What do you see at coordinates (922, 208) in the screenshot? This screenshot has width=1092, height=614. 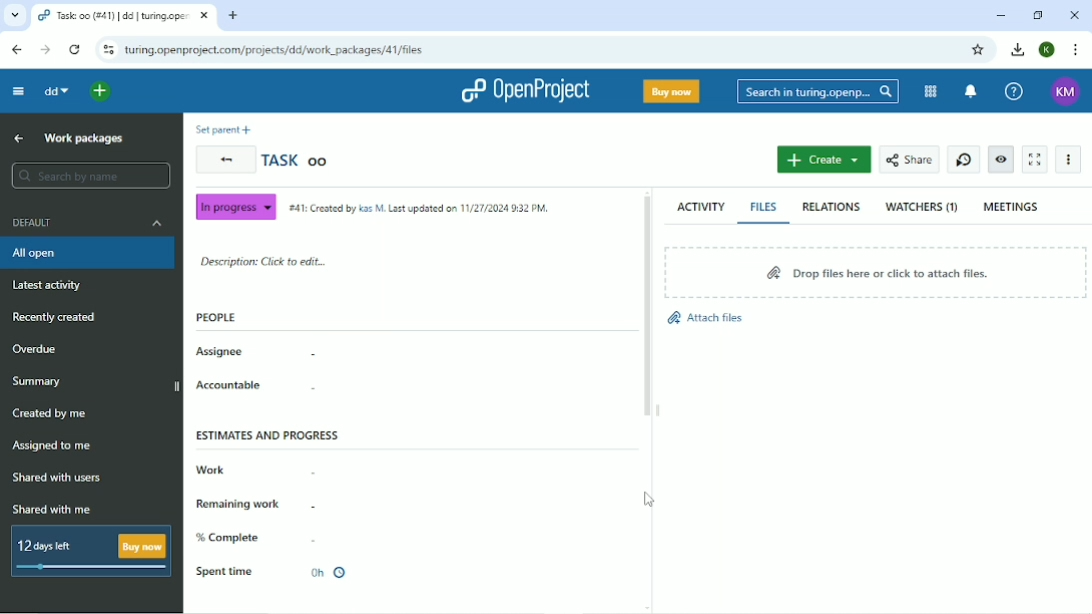 I see `Watchers (!)` at bounding box center [922, 208].